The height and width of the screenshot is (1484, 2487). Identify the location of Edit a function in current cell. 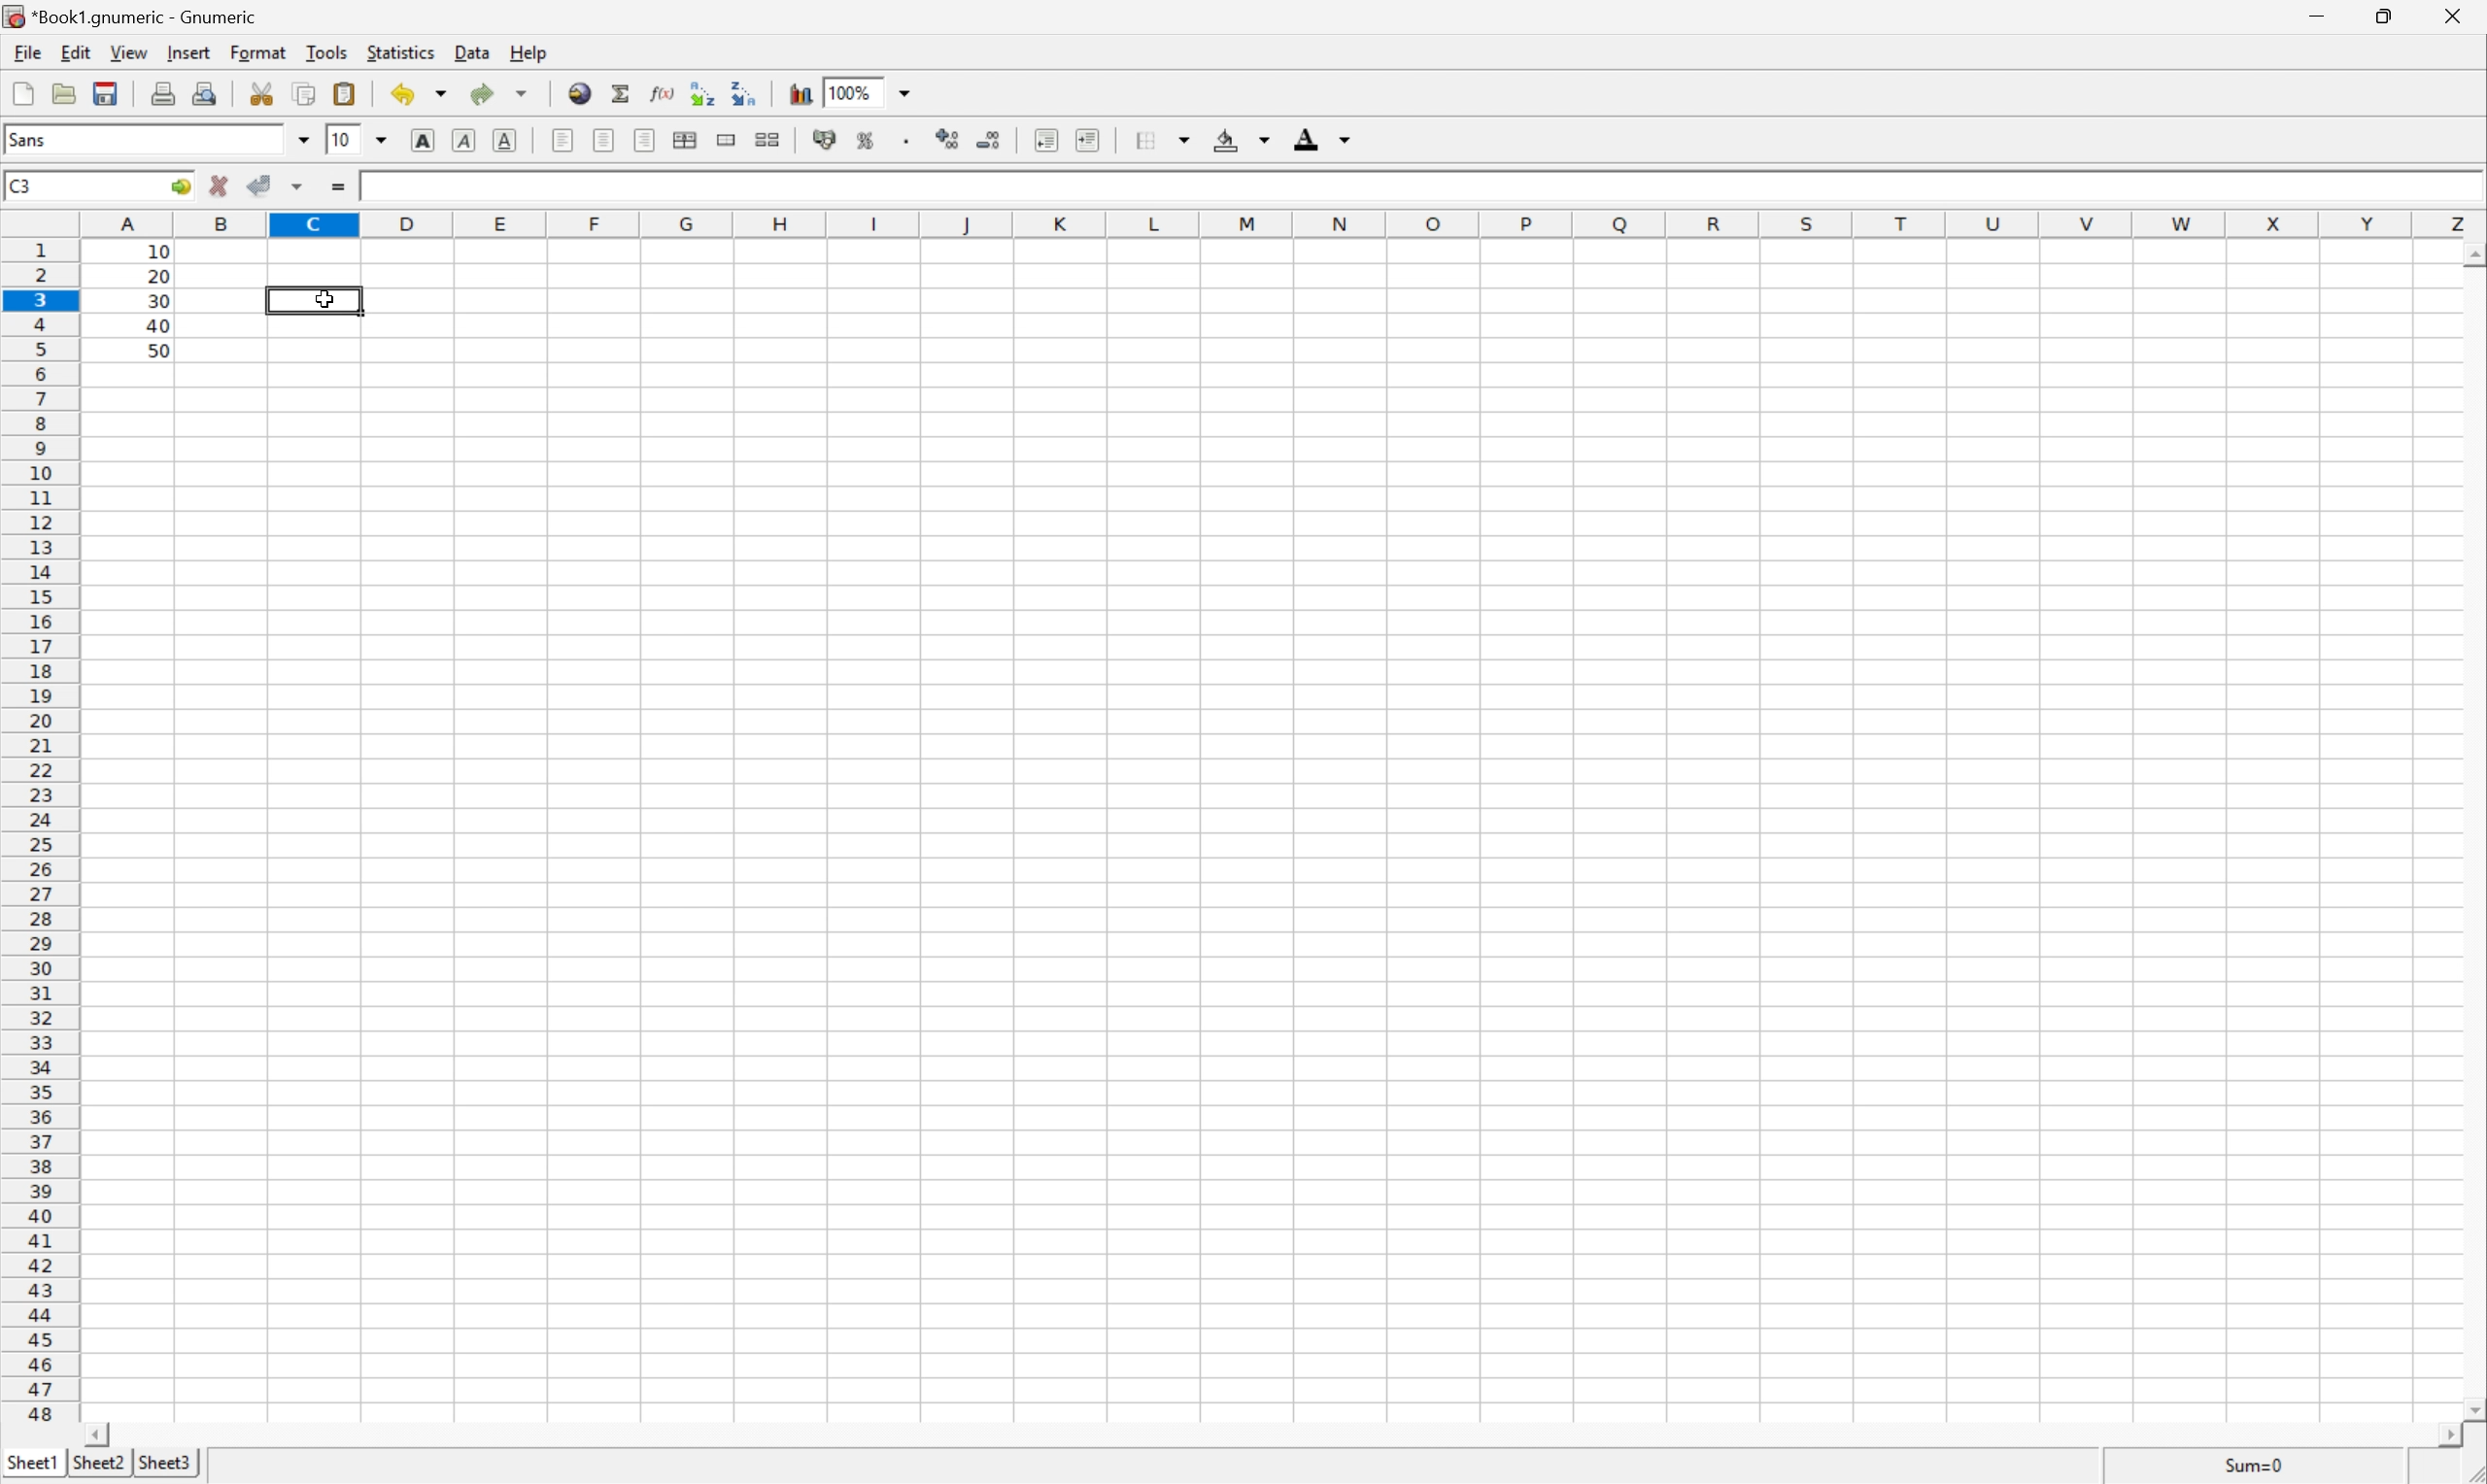
(661, 91).